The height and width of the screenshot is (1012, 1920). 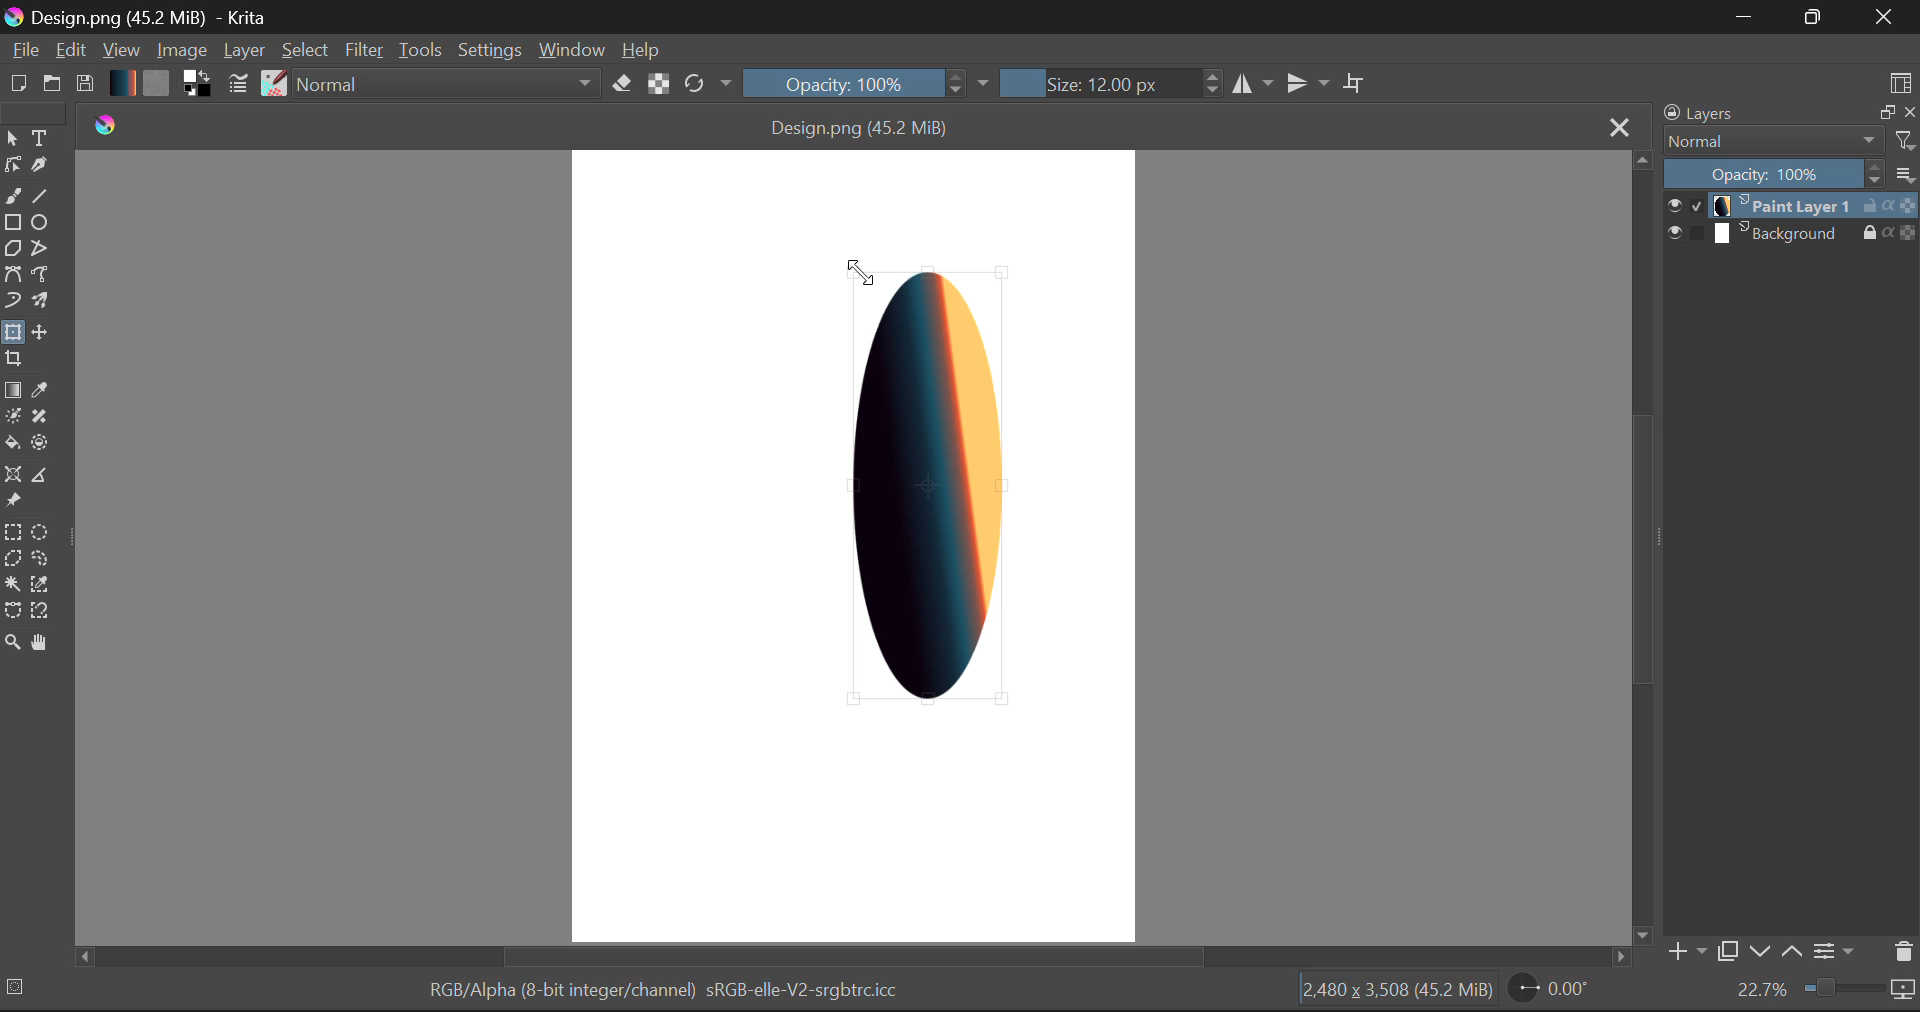 I want to click on Circular Selection, so click(x=38, y=531).